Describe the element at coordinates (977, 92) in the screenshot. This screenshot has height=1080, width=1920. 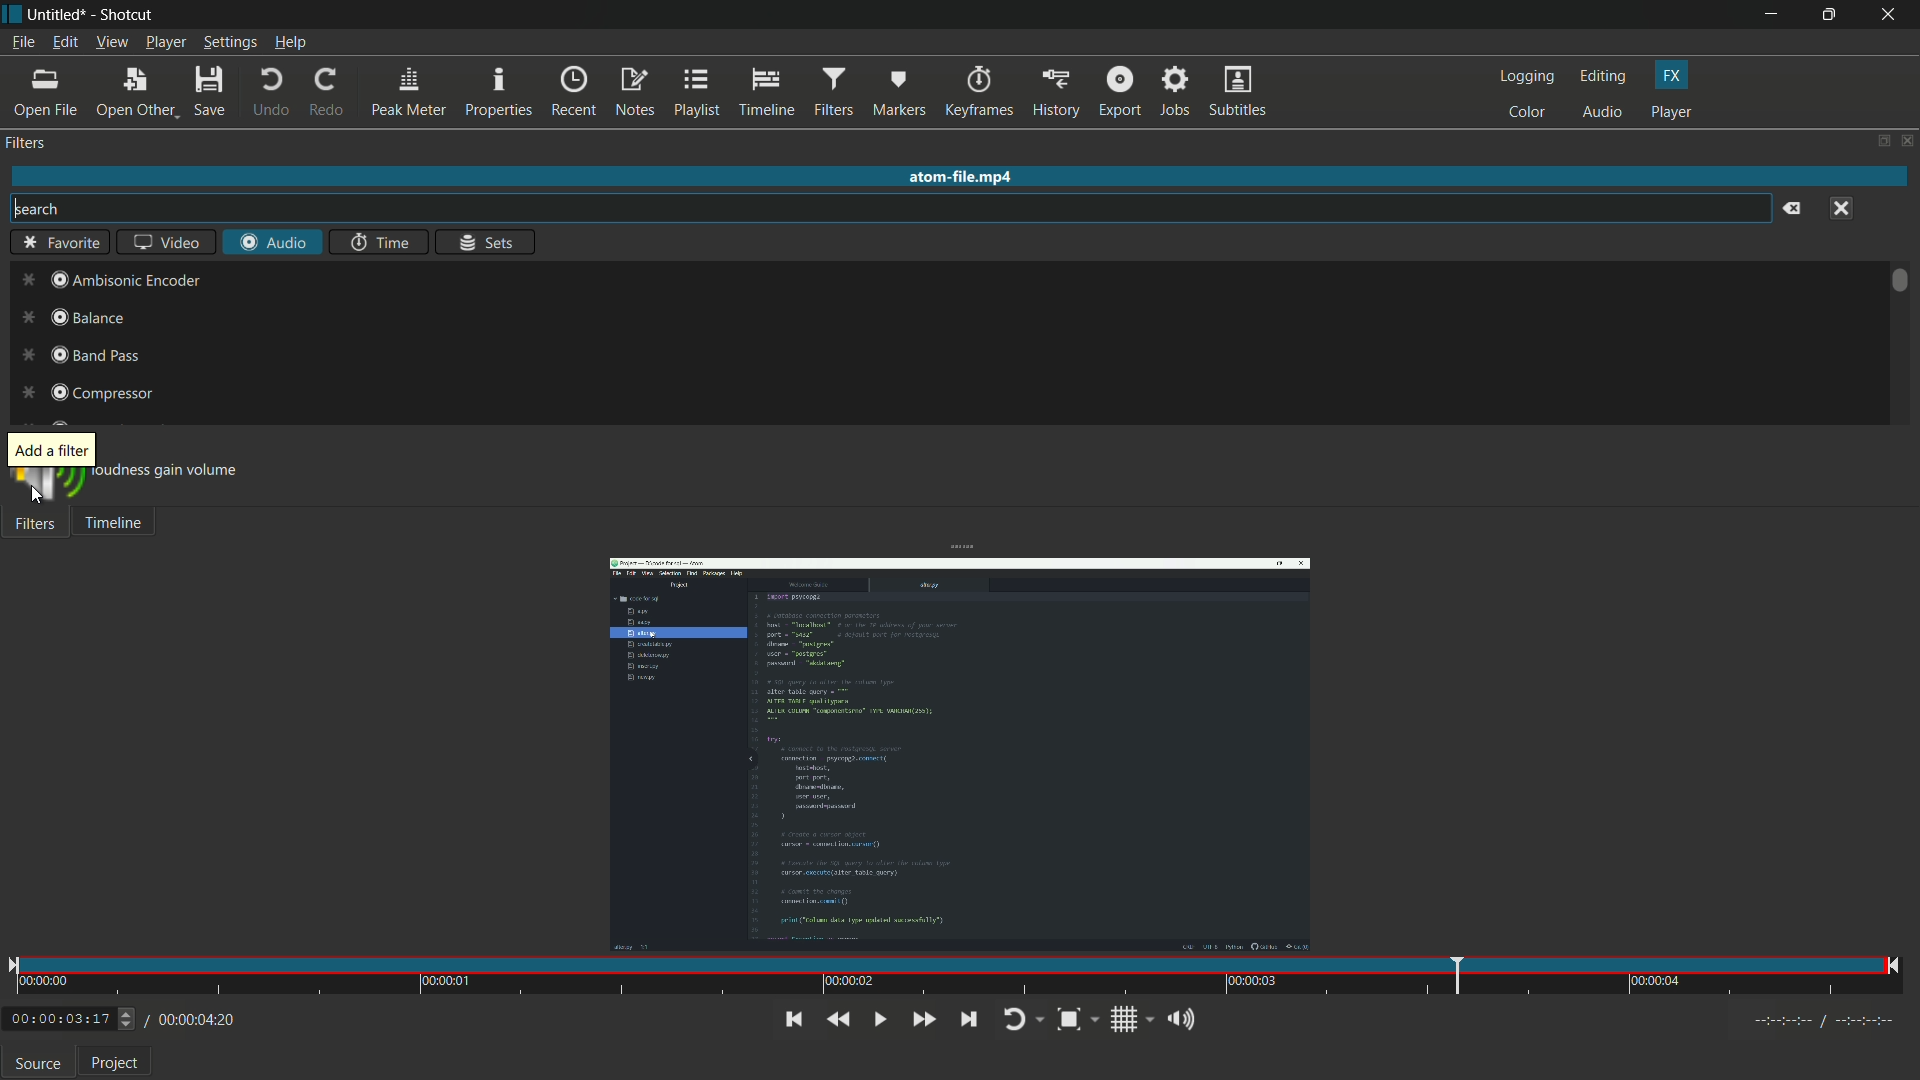
I see `keyframes` at that location.